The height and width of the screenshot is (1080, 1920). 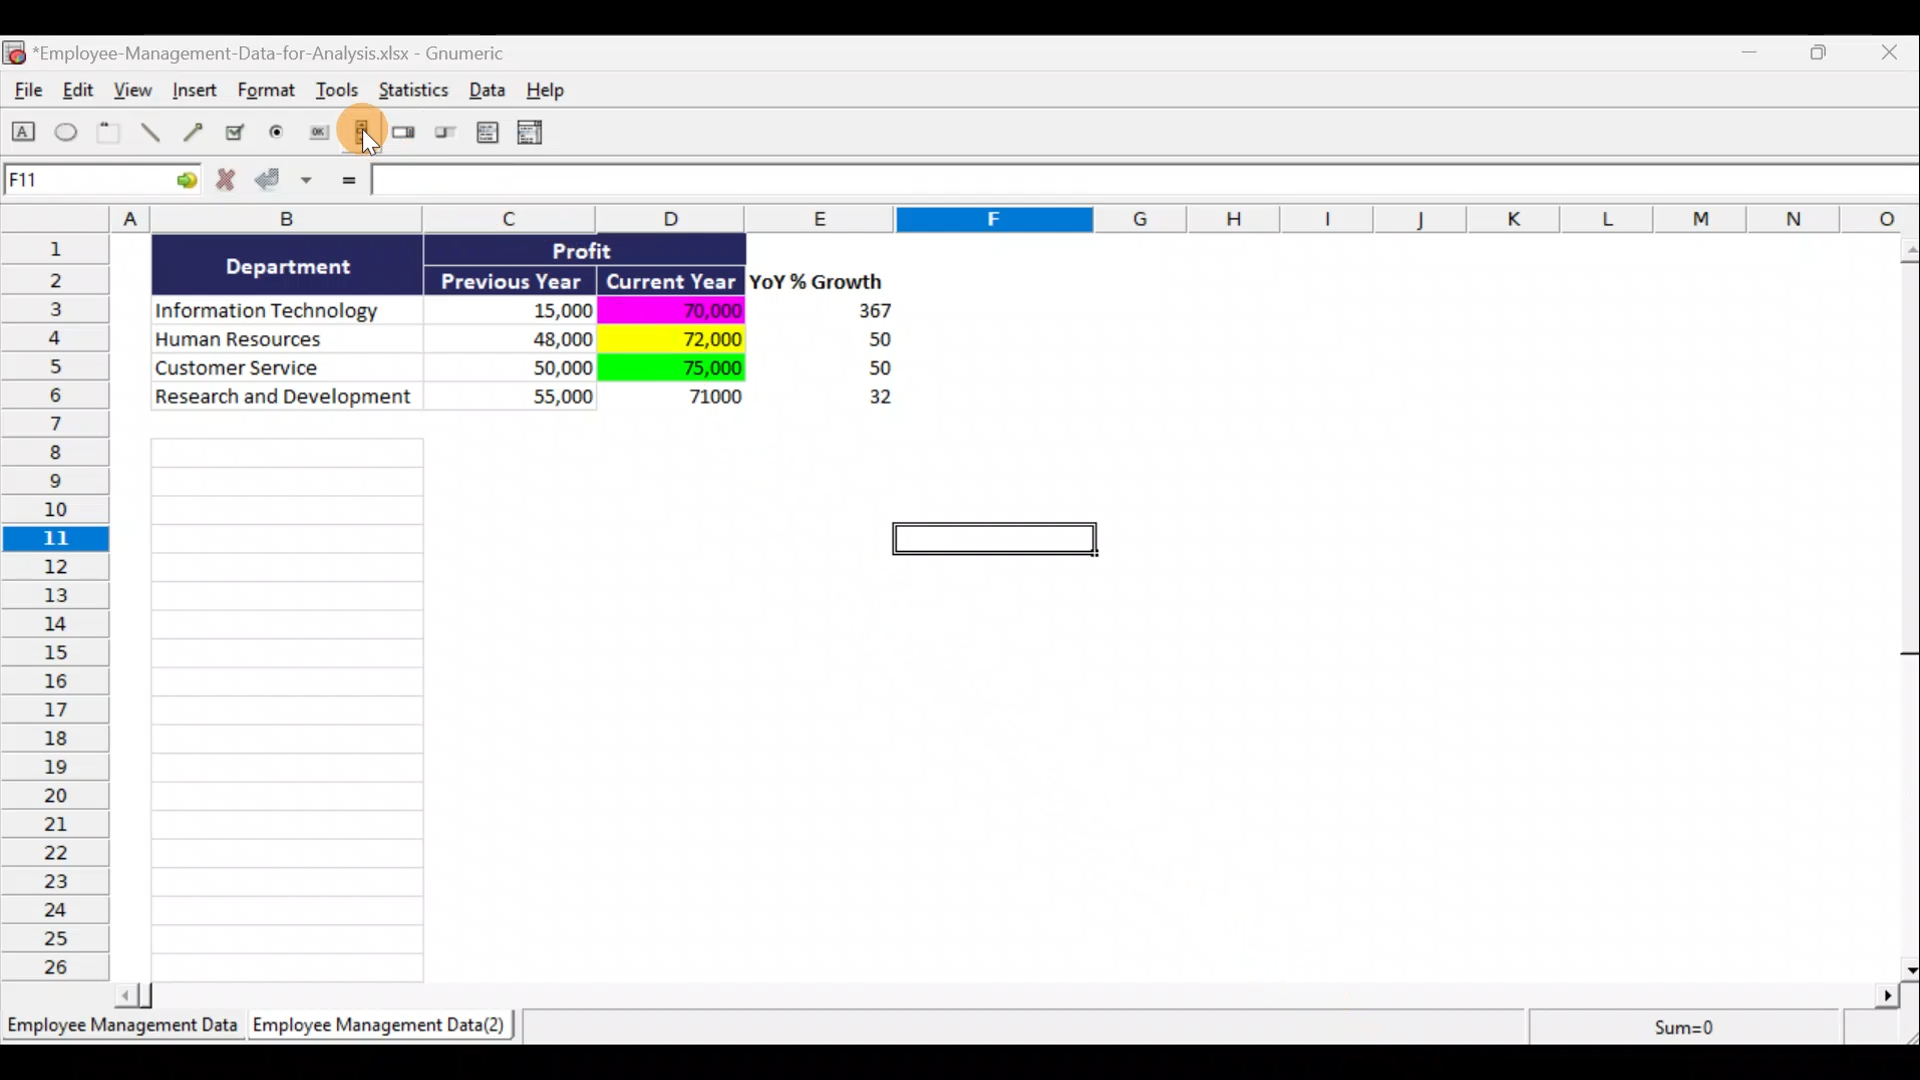 I want to click on Help, so click(x=557, y=90).